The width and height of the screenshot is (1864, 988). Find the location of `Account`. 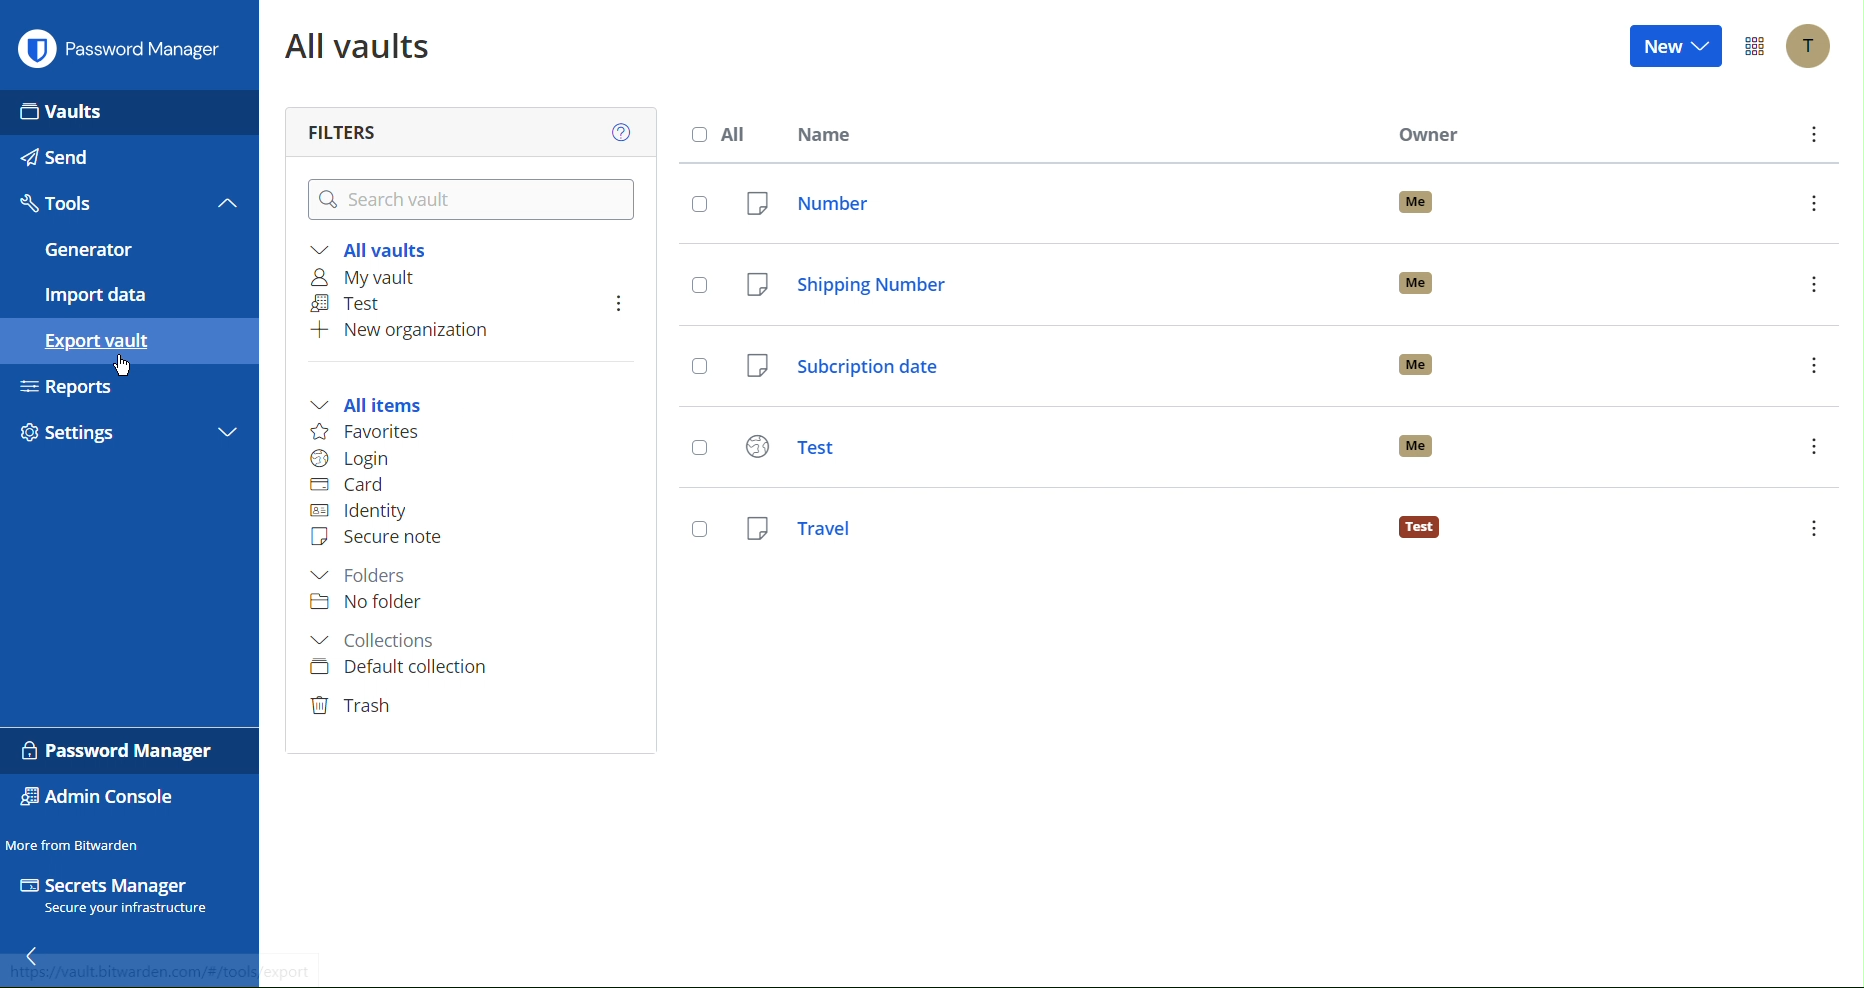

Account is located at coordinates (1810, 47).